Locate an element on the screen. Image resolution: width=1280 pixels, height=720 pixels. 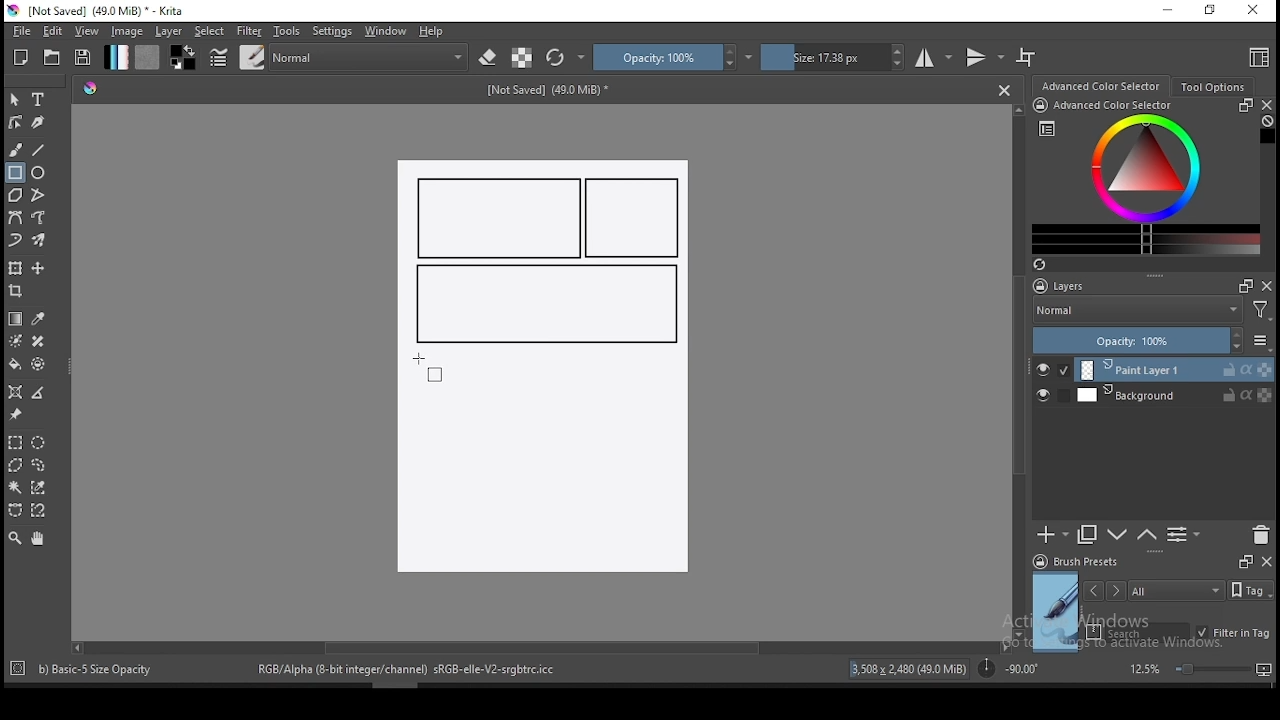
crop tool is located at coordinates (18, 293).